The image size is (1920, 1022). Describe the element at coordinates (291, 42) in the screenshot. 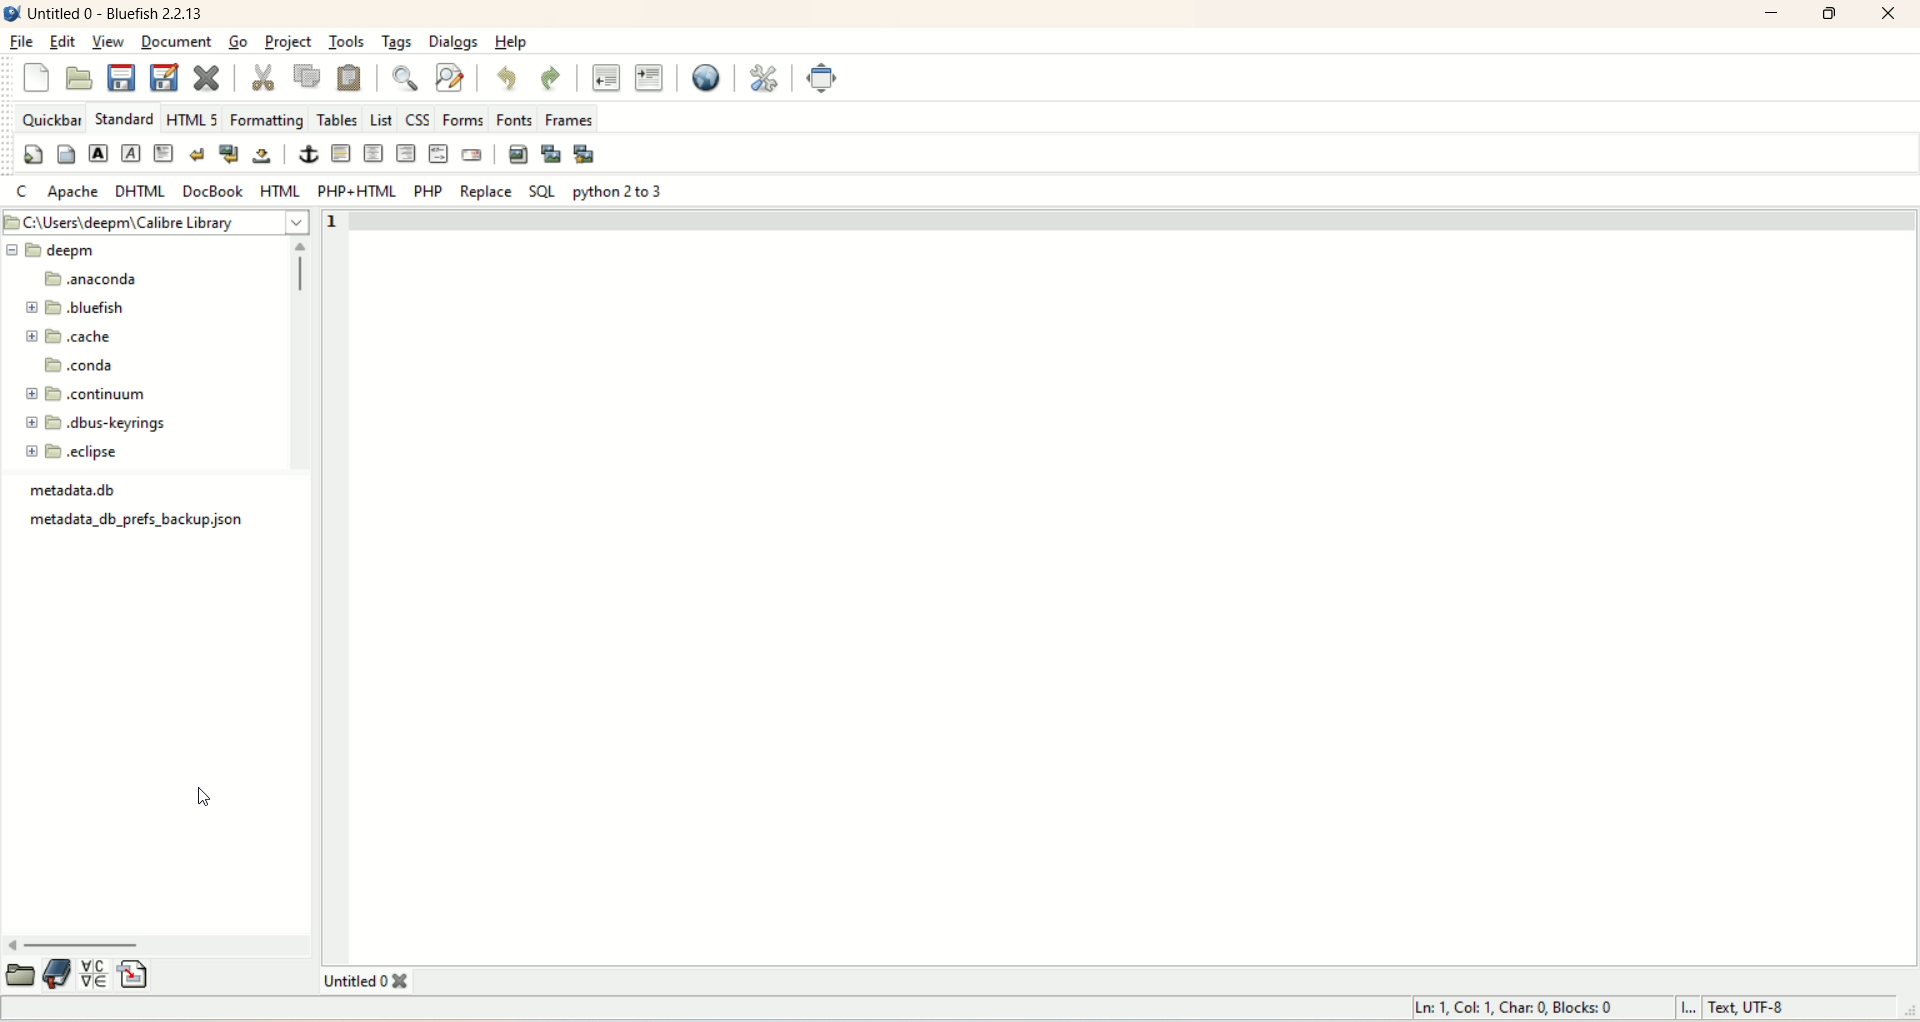

I see `project` at that location.